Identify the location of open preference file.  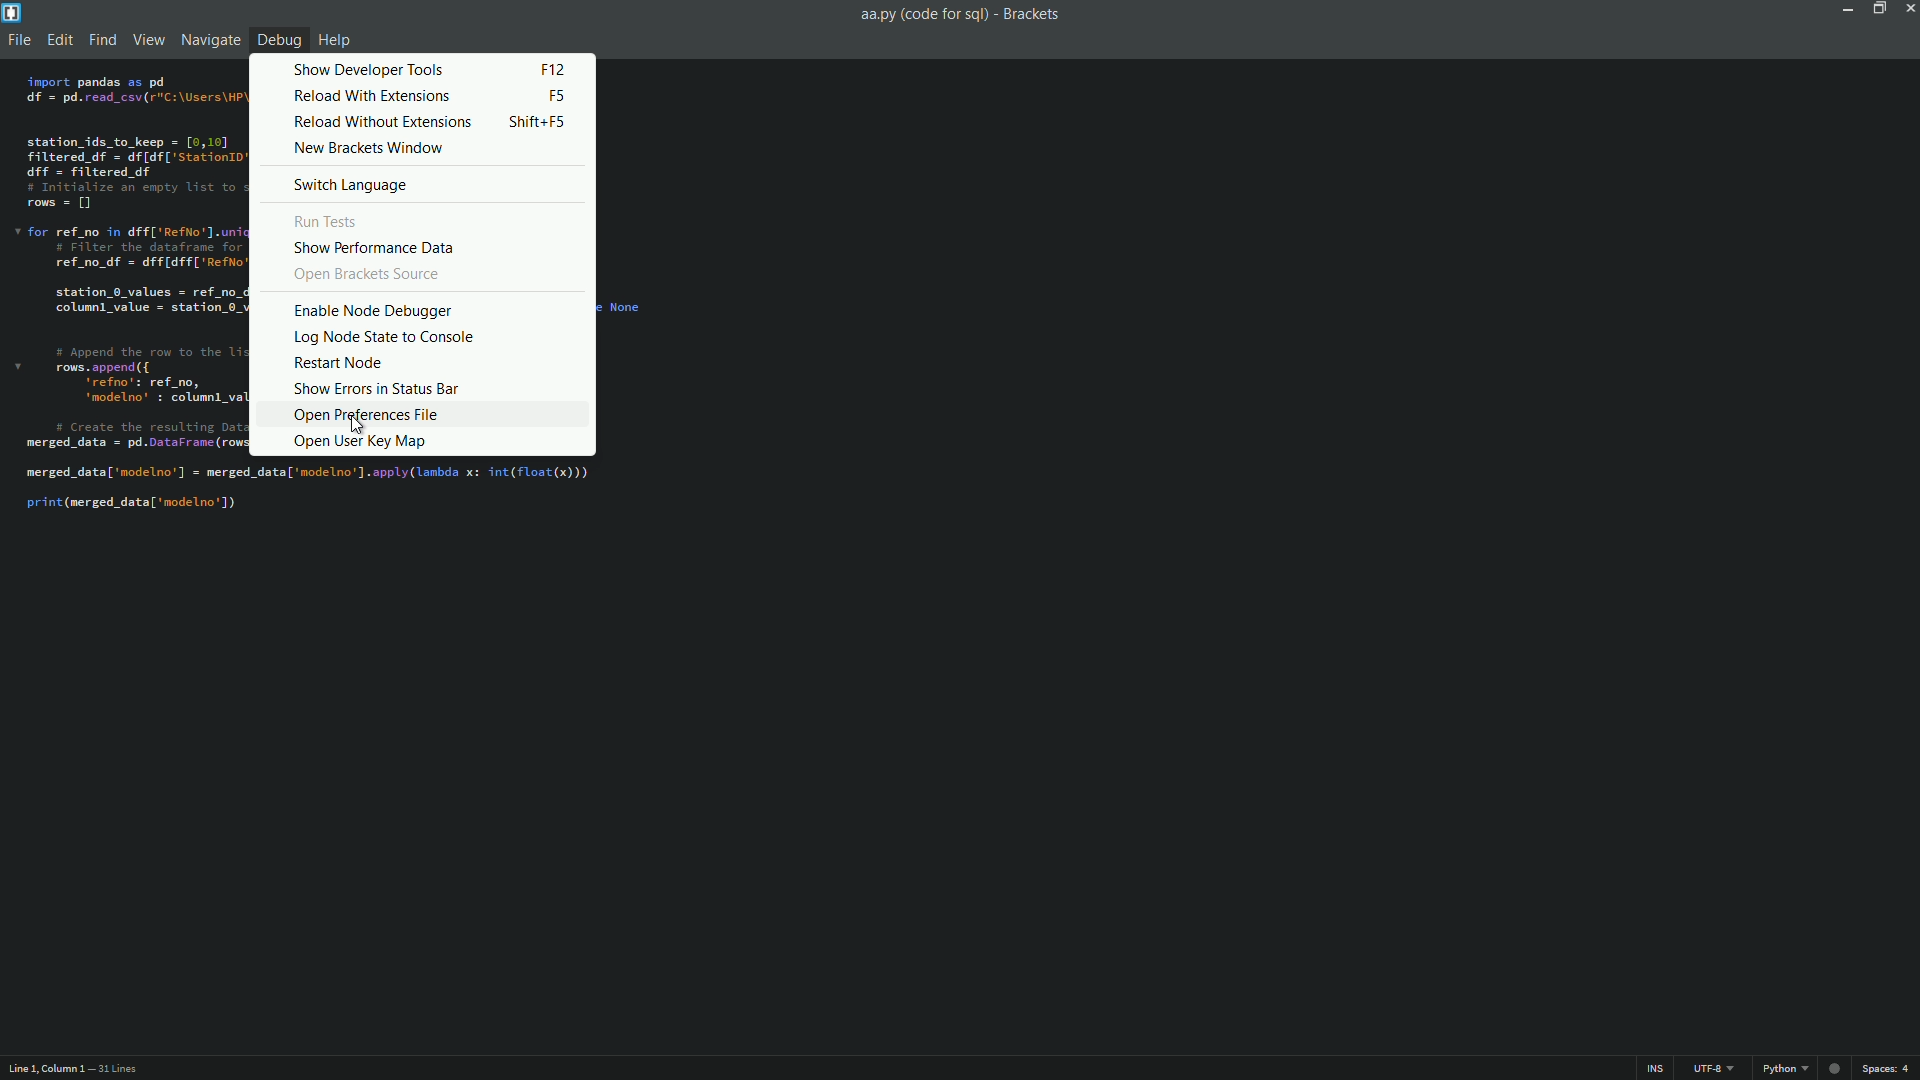
(366, 415).